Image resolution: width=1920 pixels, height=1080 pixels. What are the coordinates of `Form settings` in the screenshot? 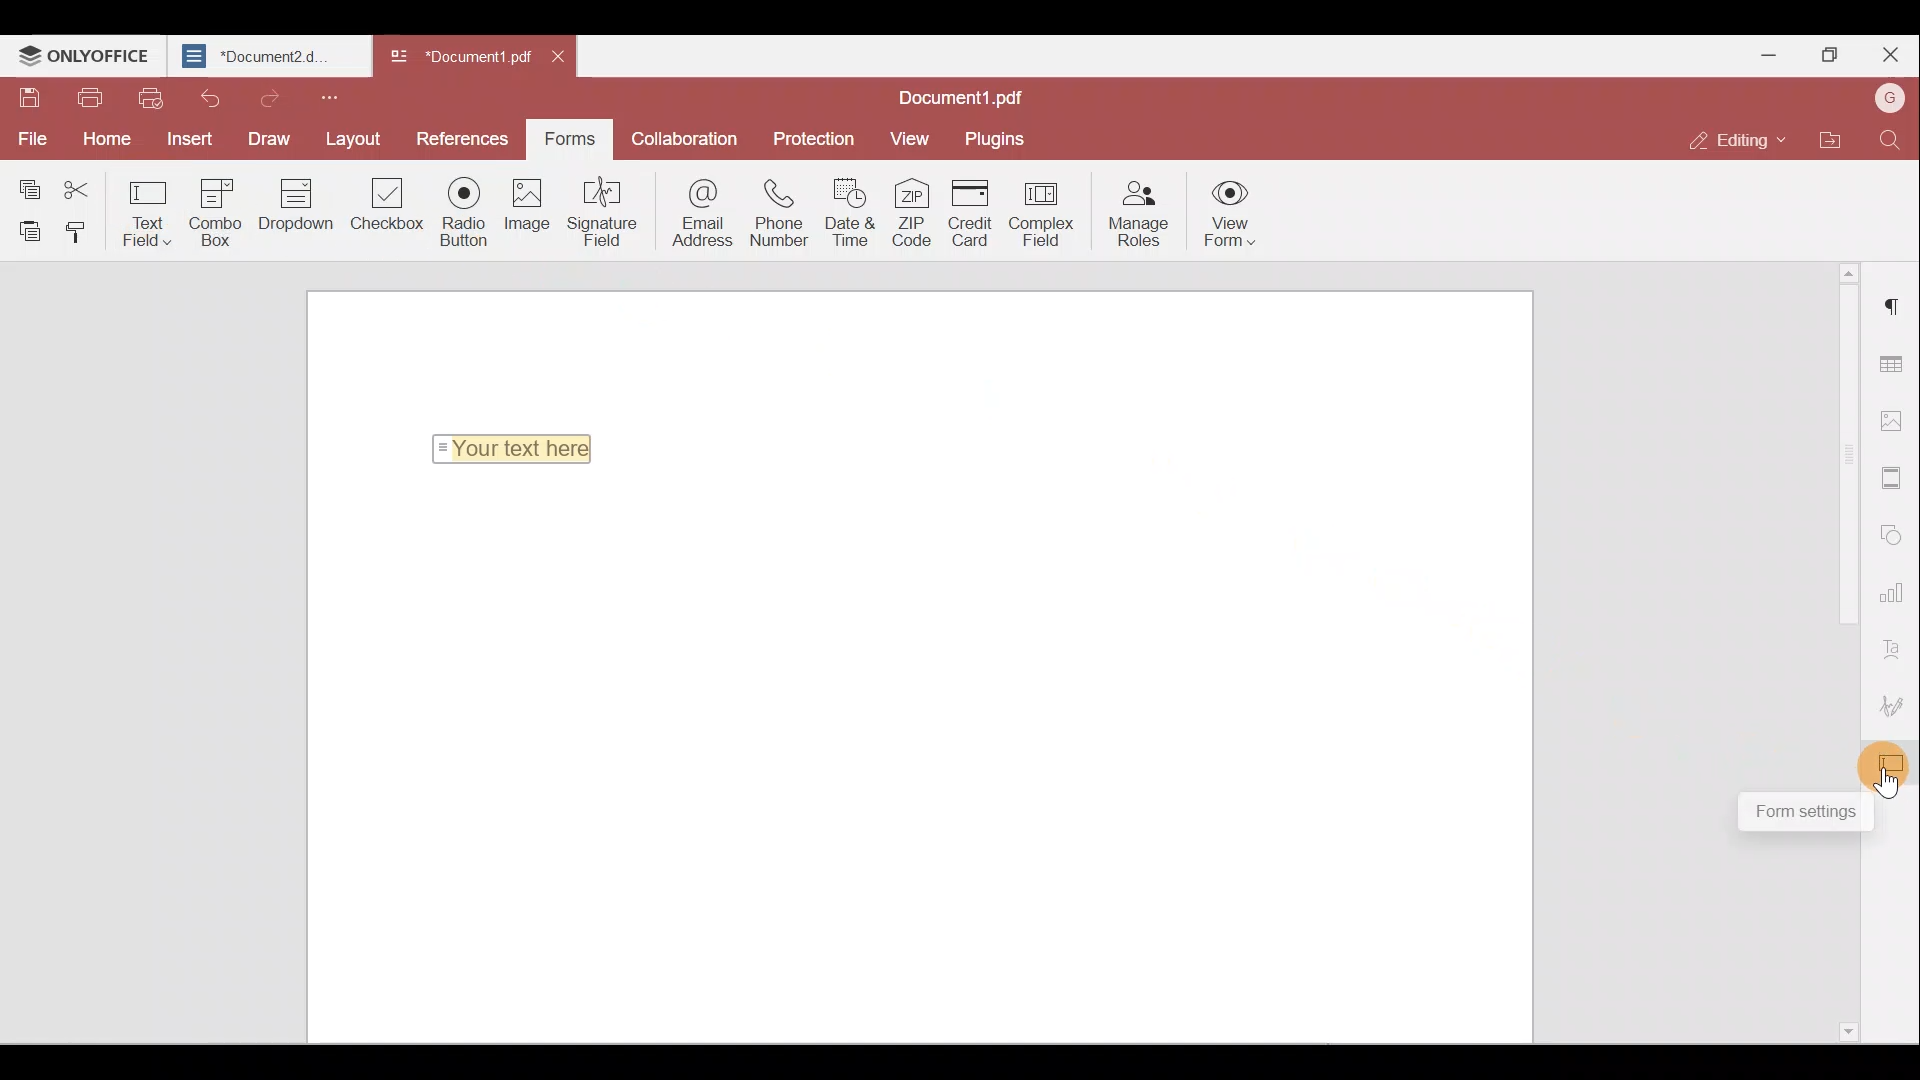 It's located at (1802, 813).